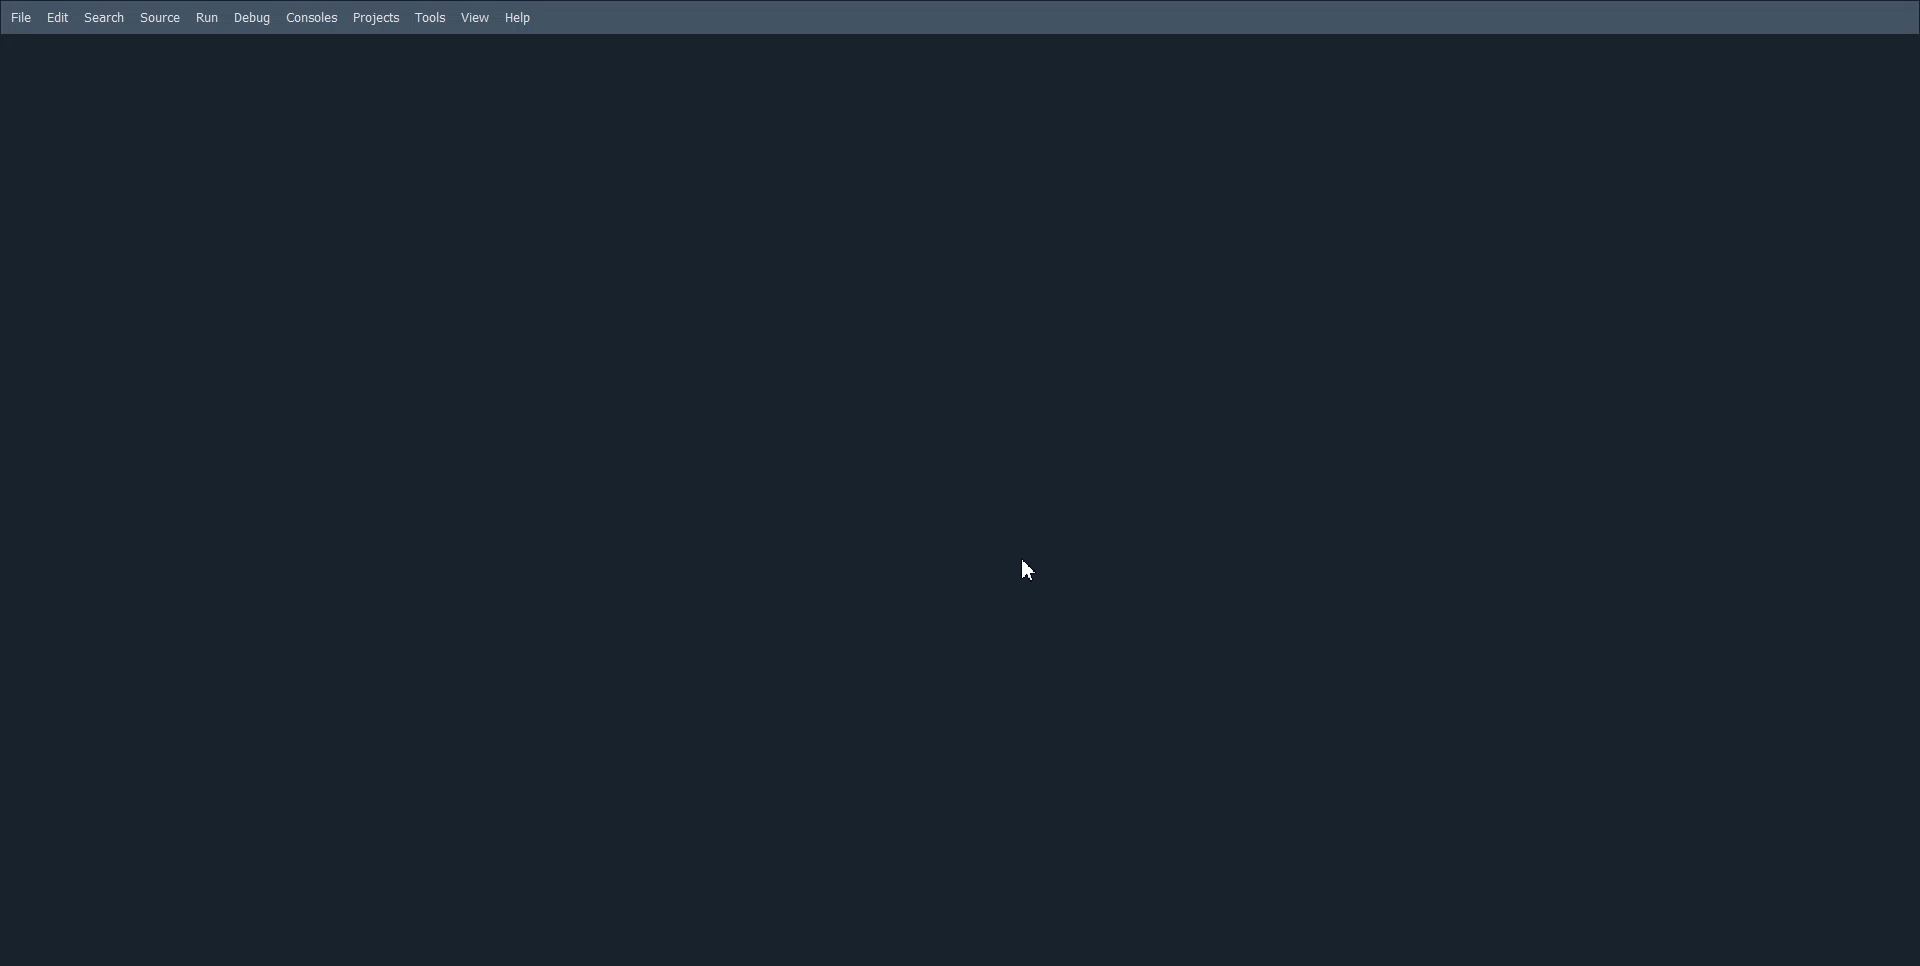 Image resolution: width=1920 pixels, height=966 pixels. Describe the element at coordinates (312, 17) in the screenshot. I see `Consoles` at that location.